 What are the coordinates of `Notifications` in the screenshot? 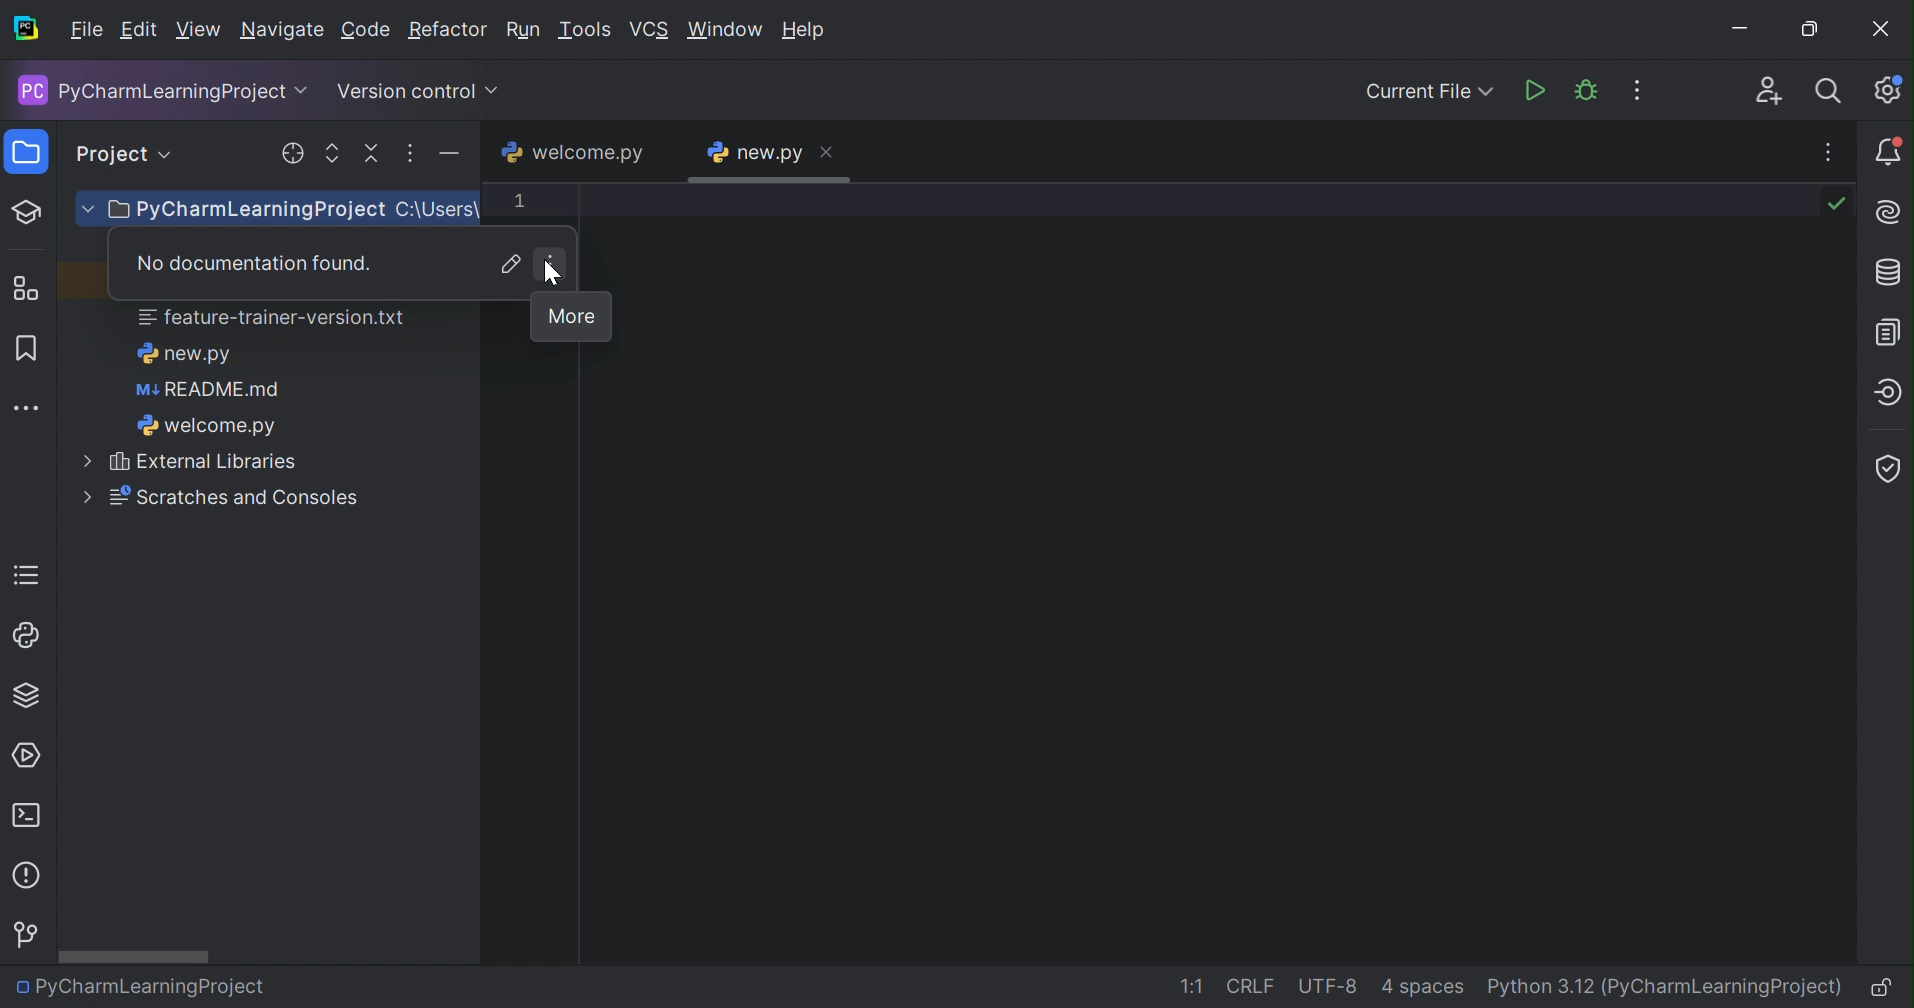 It's located at (1887, 151).